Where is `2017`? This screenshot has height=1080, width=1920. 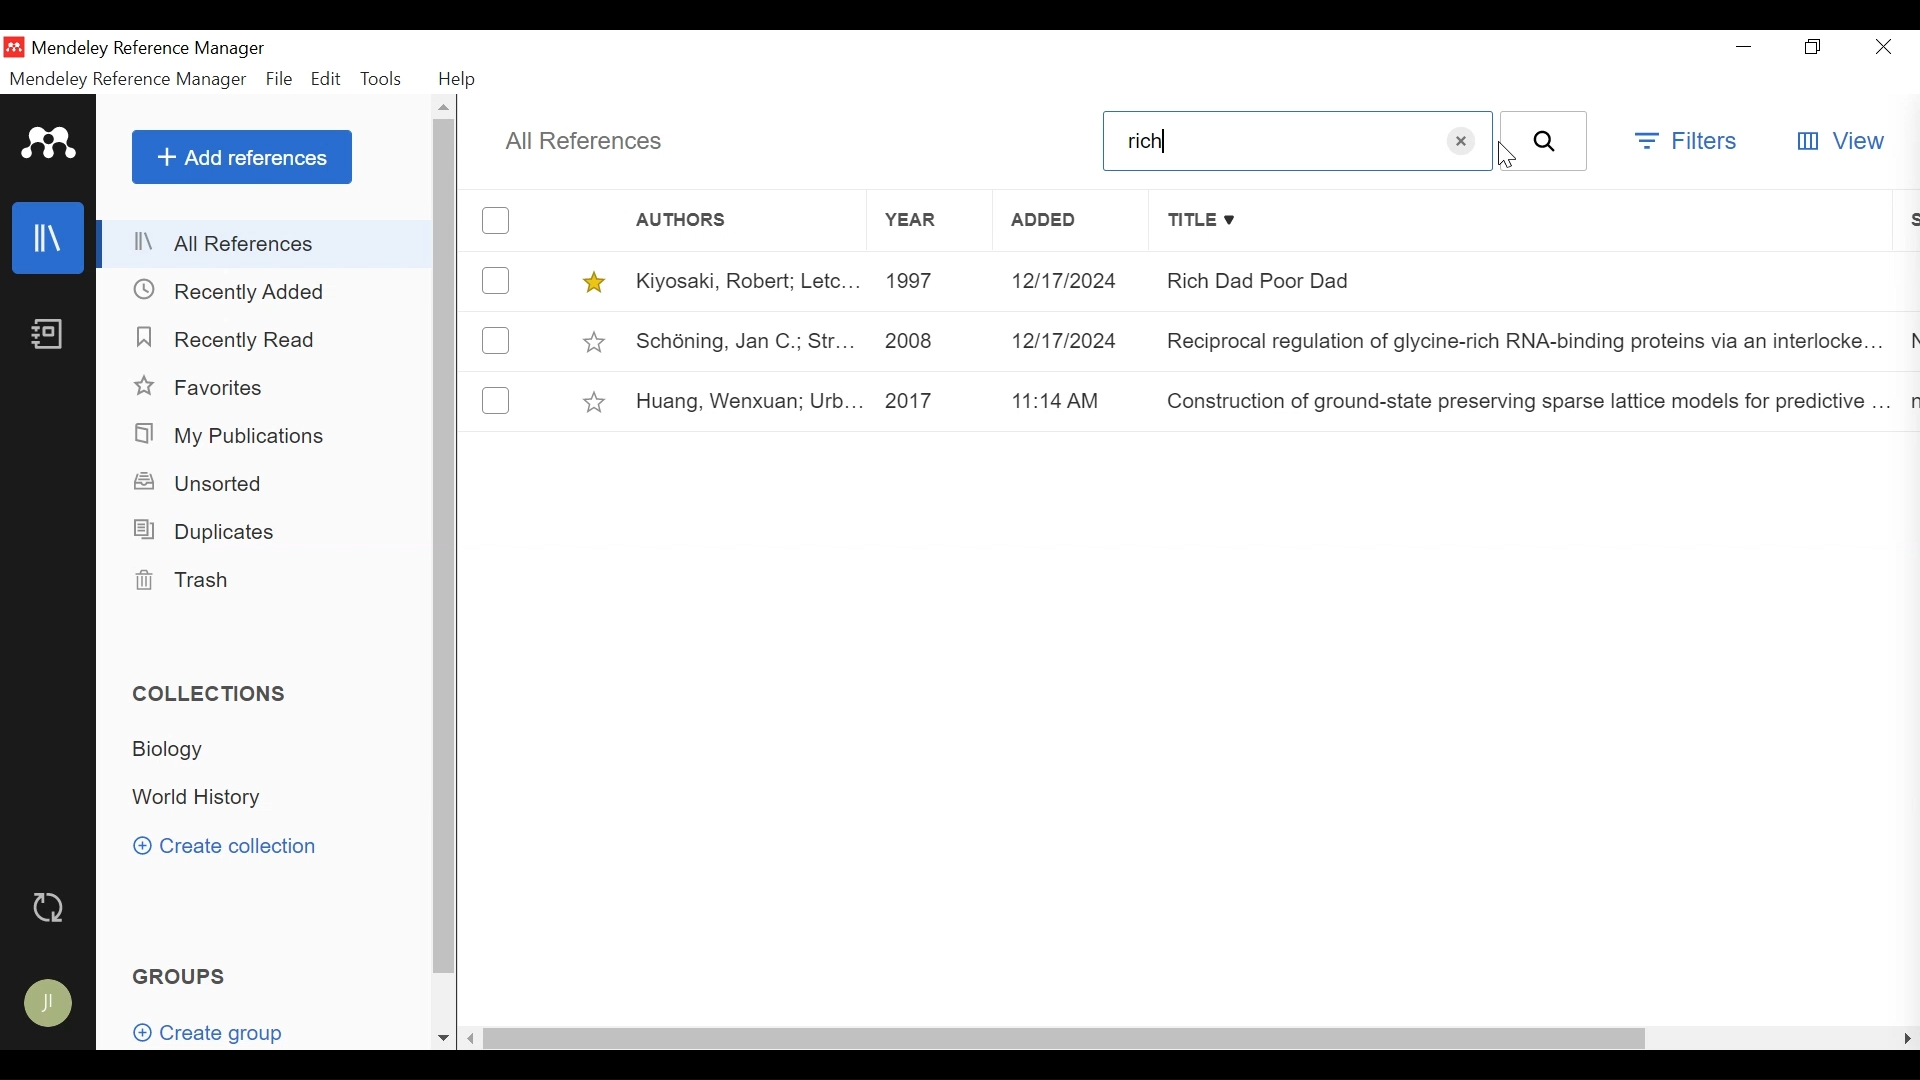
2017 is located at coordinates (928, 401).